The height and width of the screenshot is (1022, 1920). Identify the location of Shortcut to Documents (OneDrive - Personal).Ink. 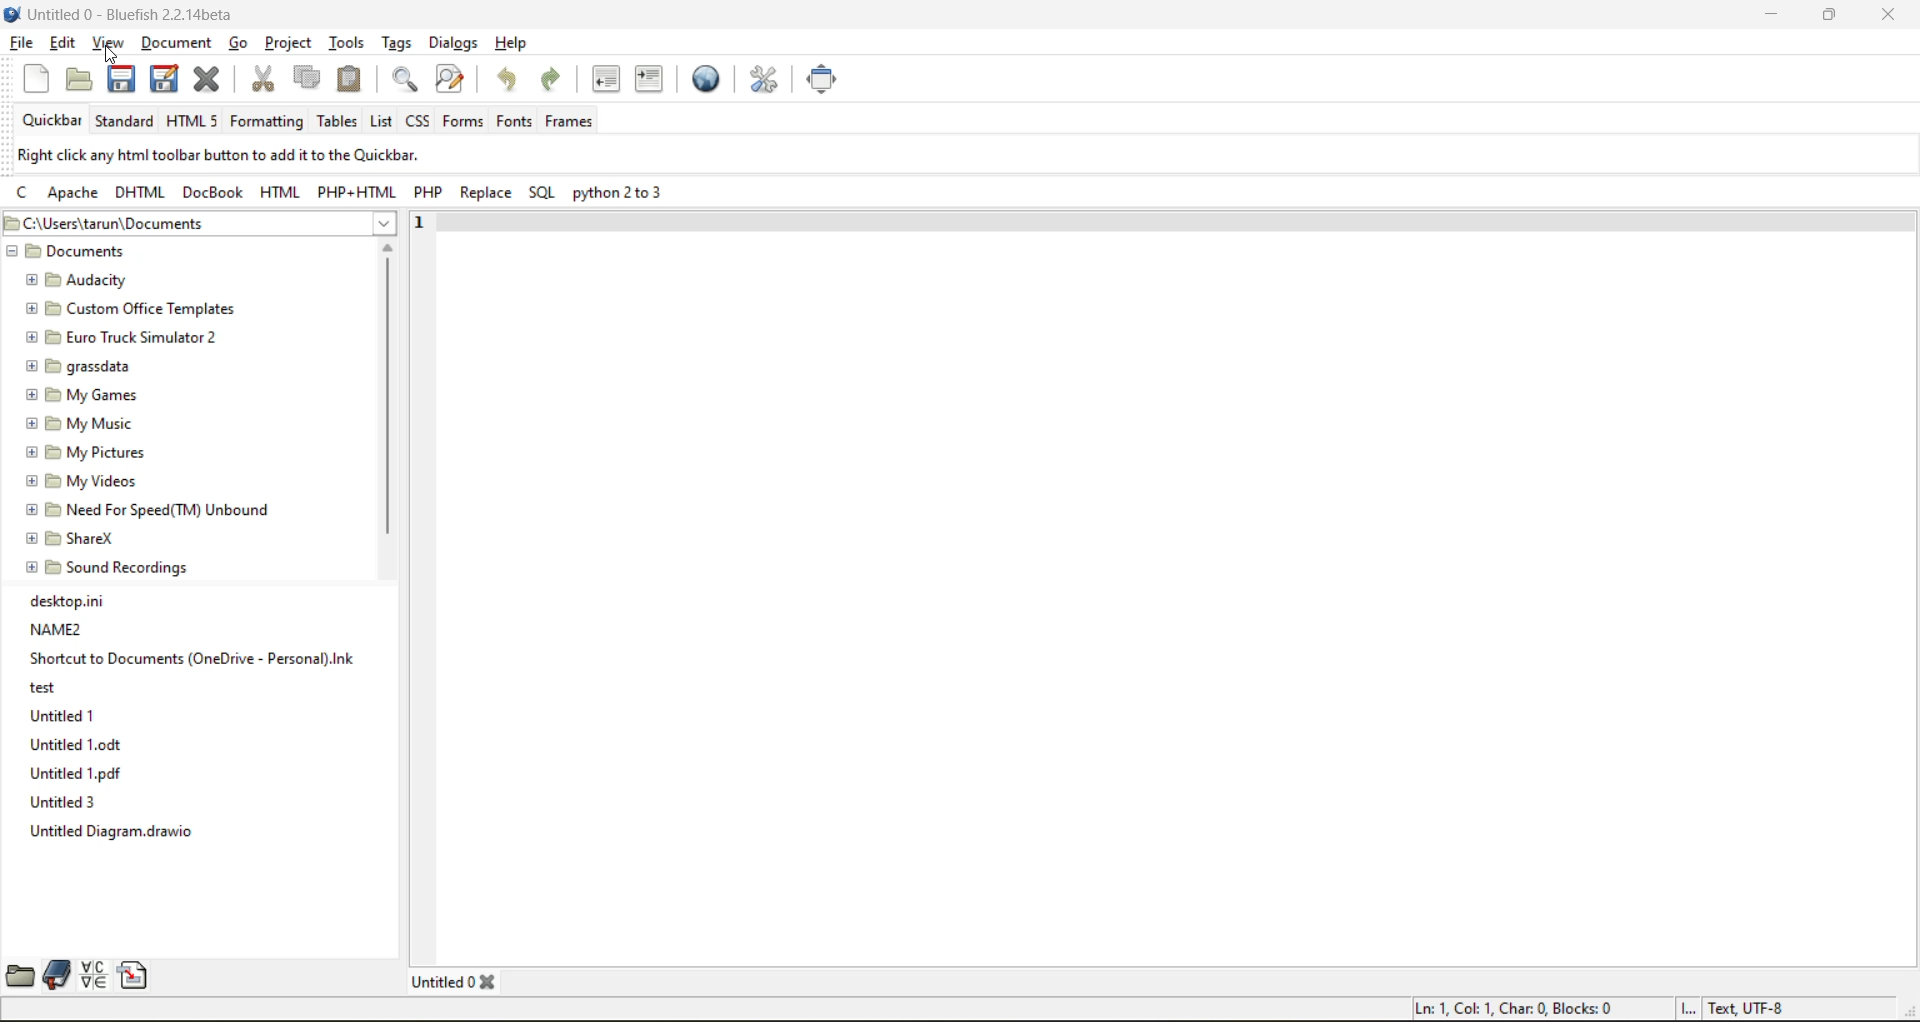
(199, 660).